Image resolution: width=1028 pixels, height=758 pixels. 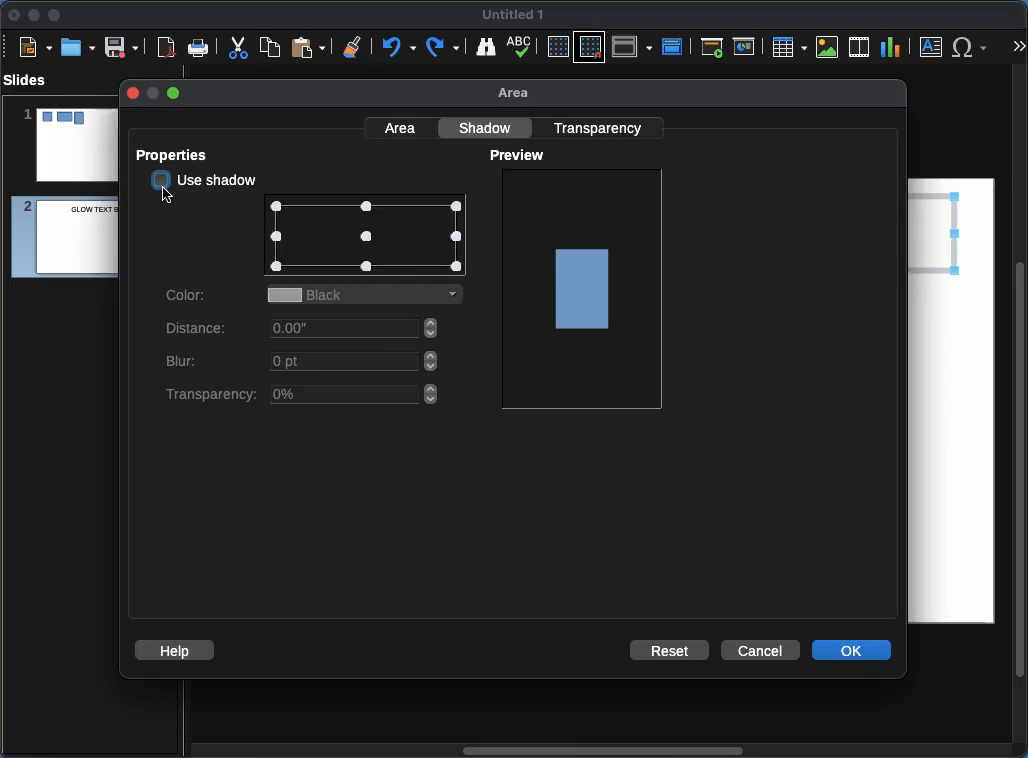 What do you see at coordinates (601, 127) in the screenshot?
I see `Transparency` at bounding box center [601, 127].